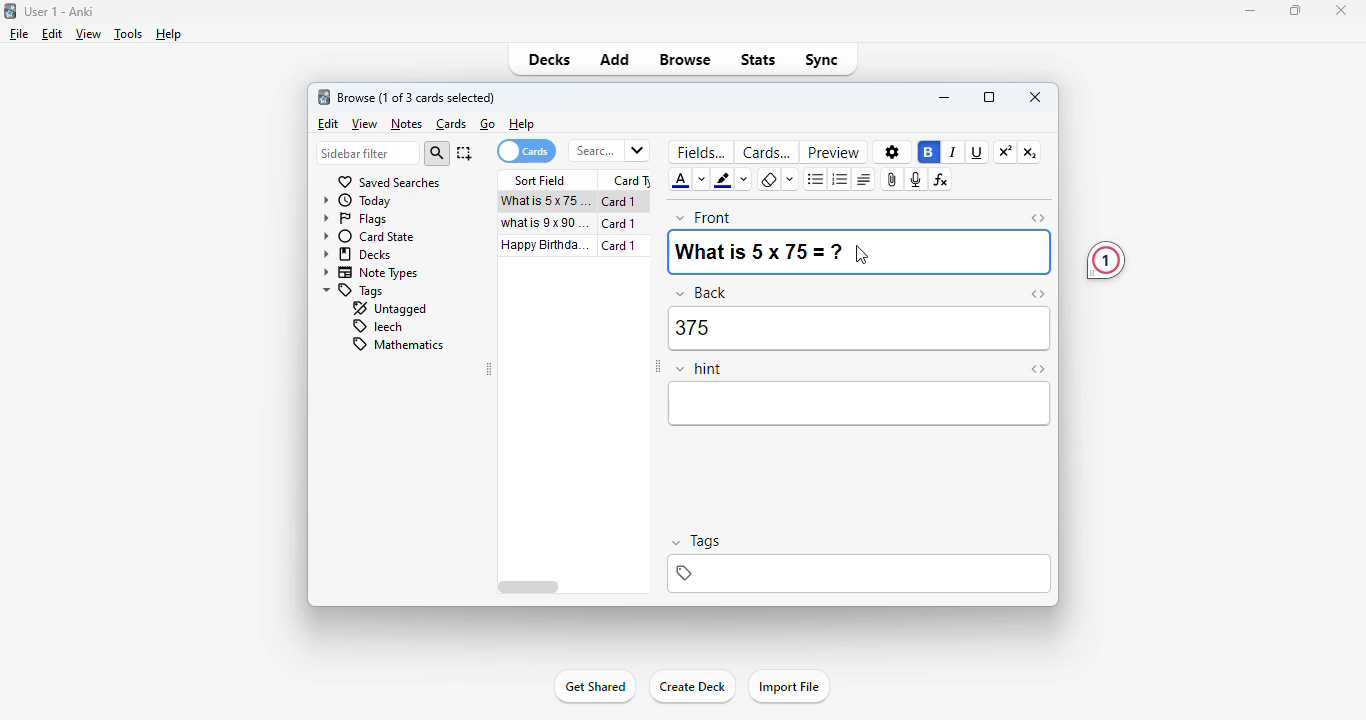  I want to click on logo, so click(324, 97).